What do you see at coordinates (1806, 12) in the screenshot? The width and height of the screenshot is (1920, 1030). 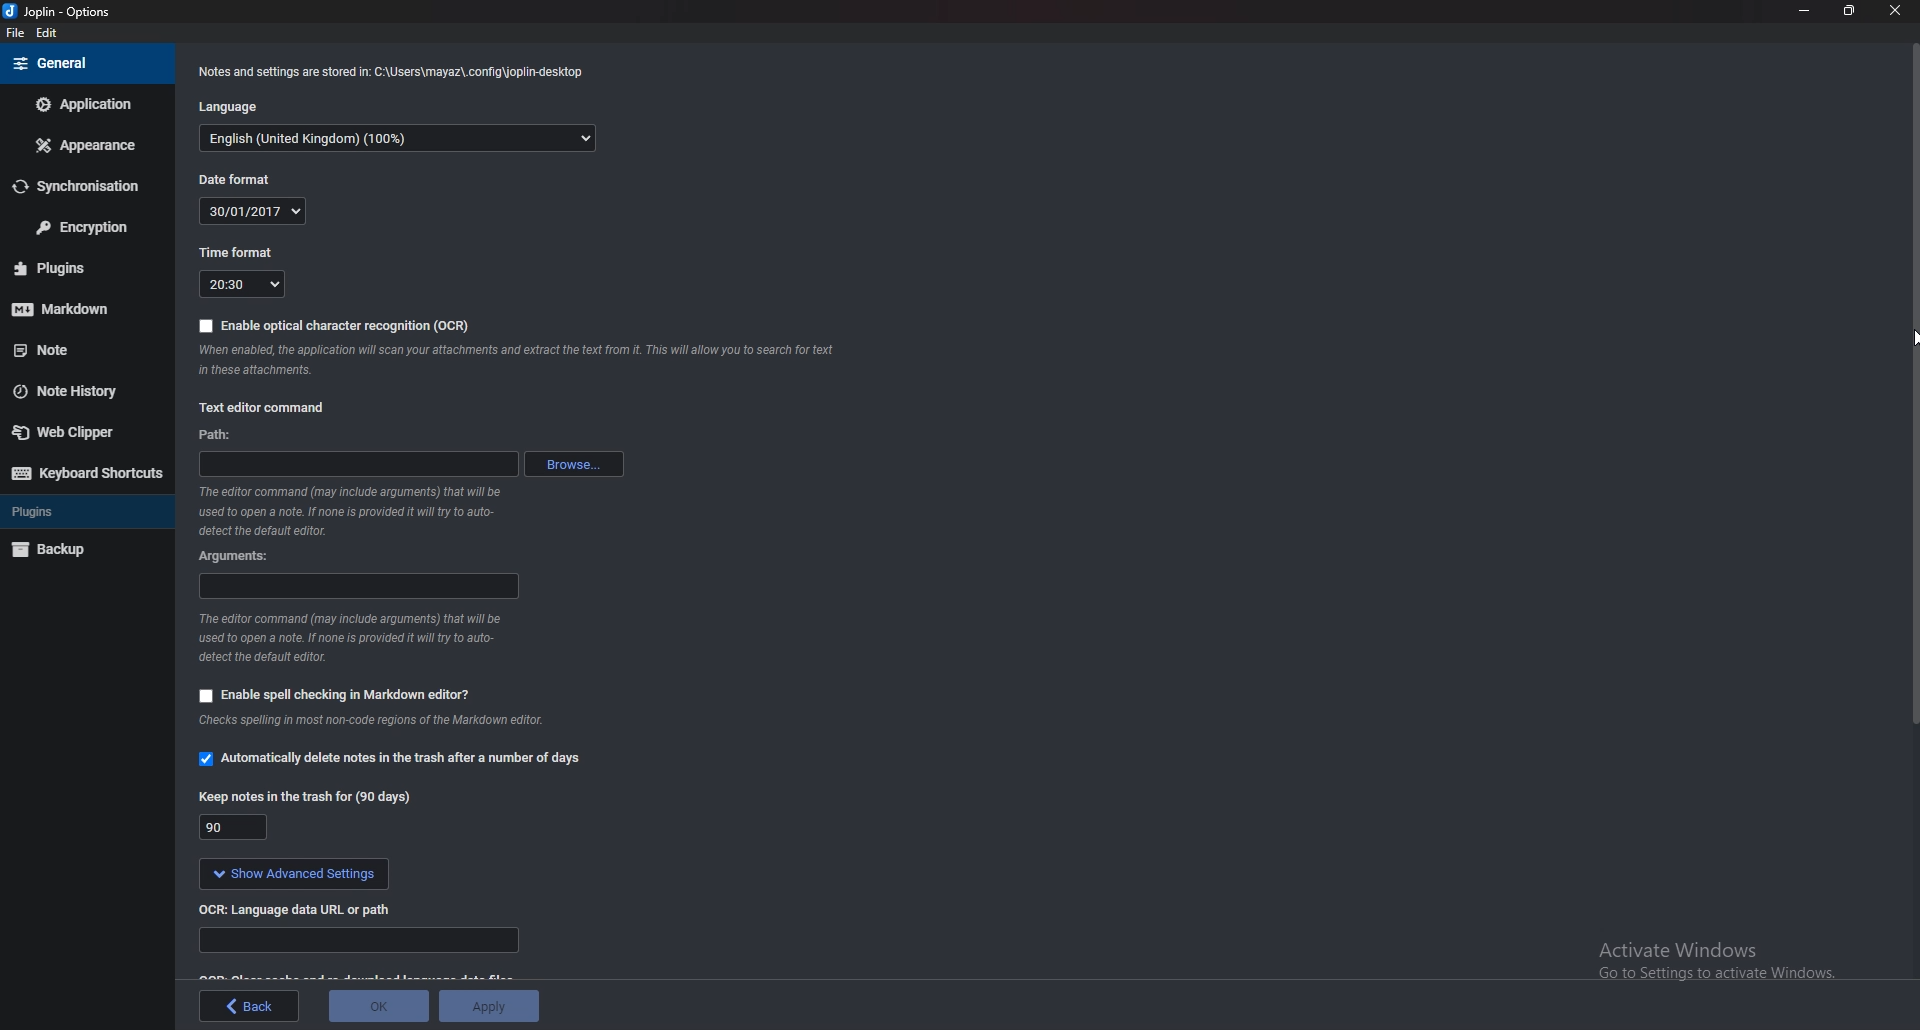 I see `Minimize` at bounding box center [1806, 12].